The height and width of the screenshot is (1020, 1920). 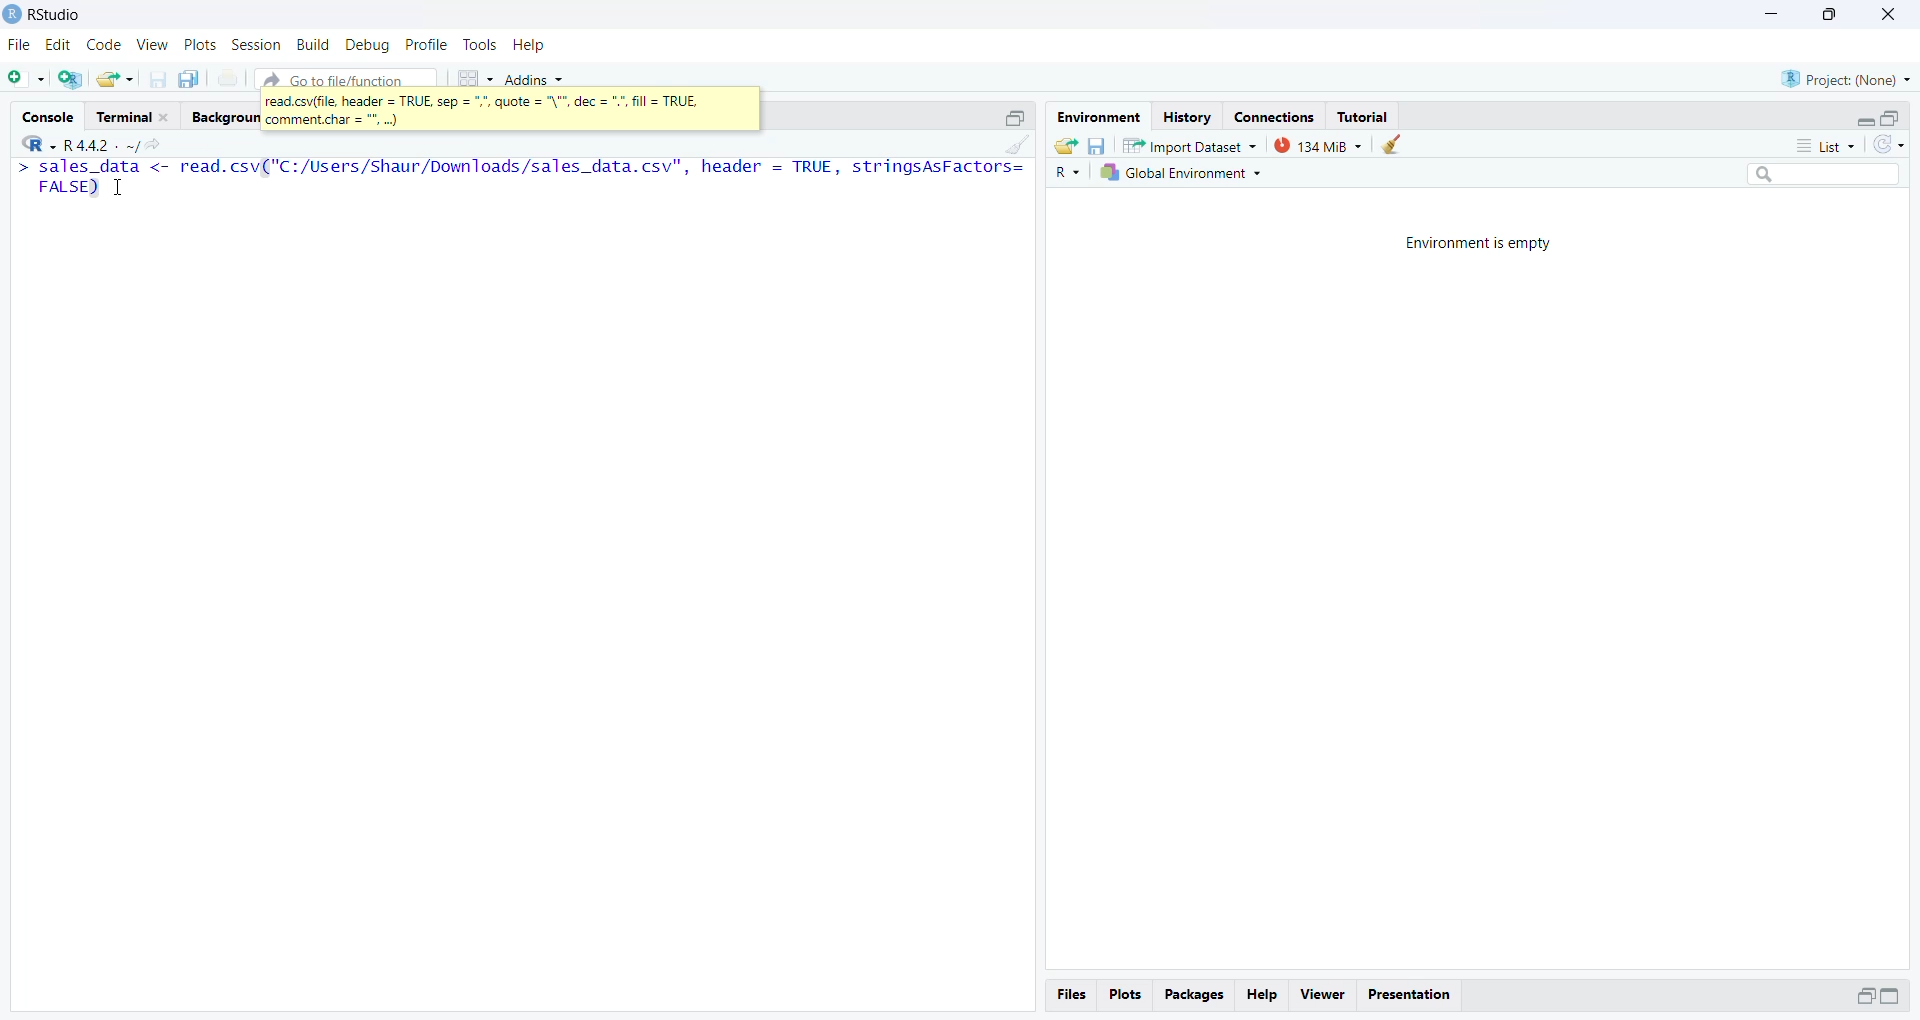 What do you see at coordinates (517, 180) in the screenshot?
I see `> sales_data <- read.csv("C:/Users/Shaur/Downloads/sales_data.csv", header = TRUE, stringsAsFactors=
FALSE) T` at bounding box center [517, 180].